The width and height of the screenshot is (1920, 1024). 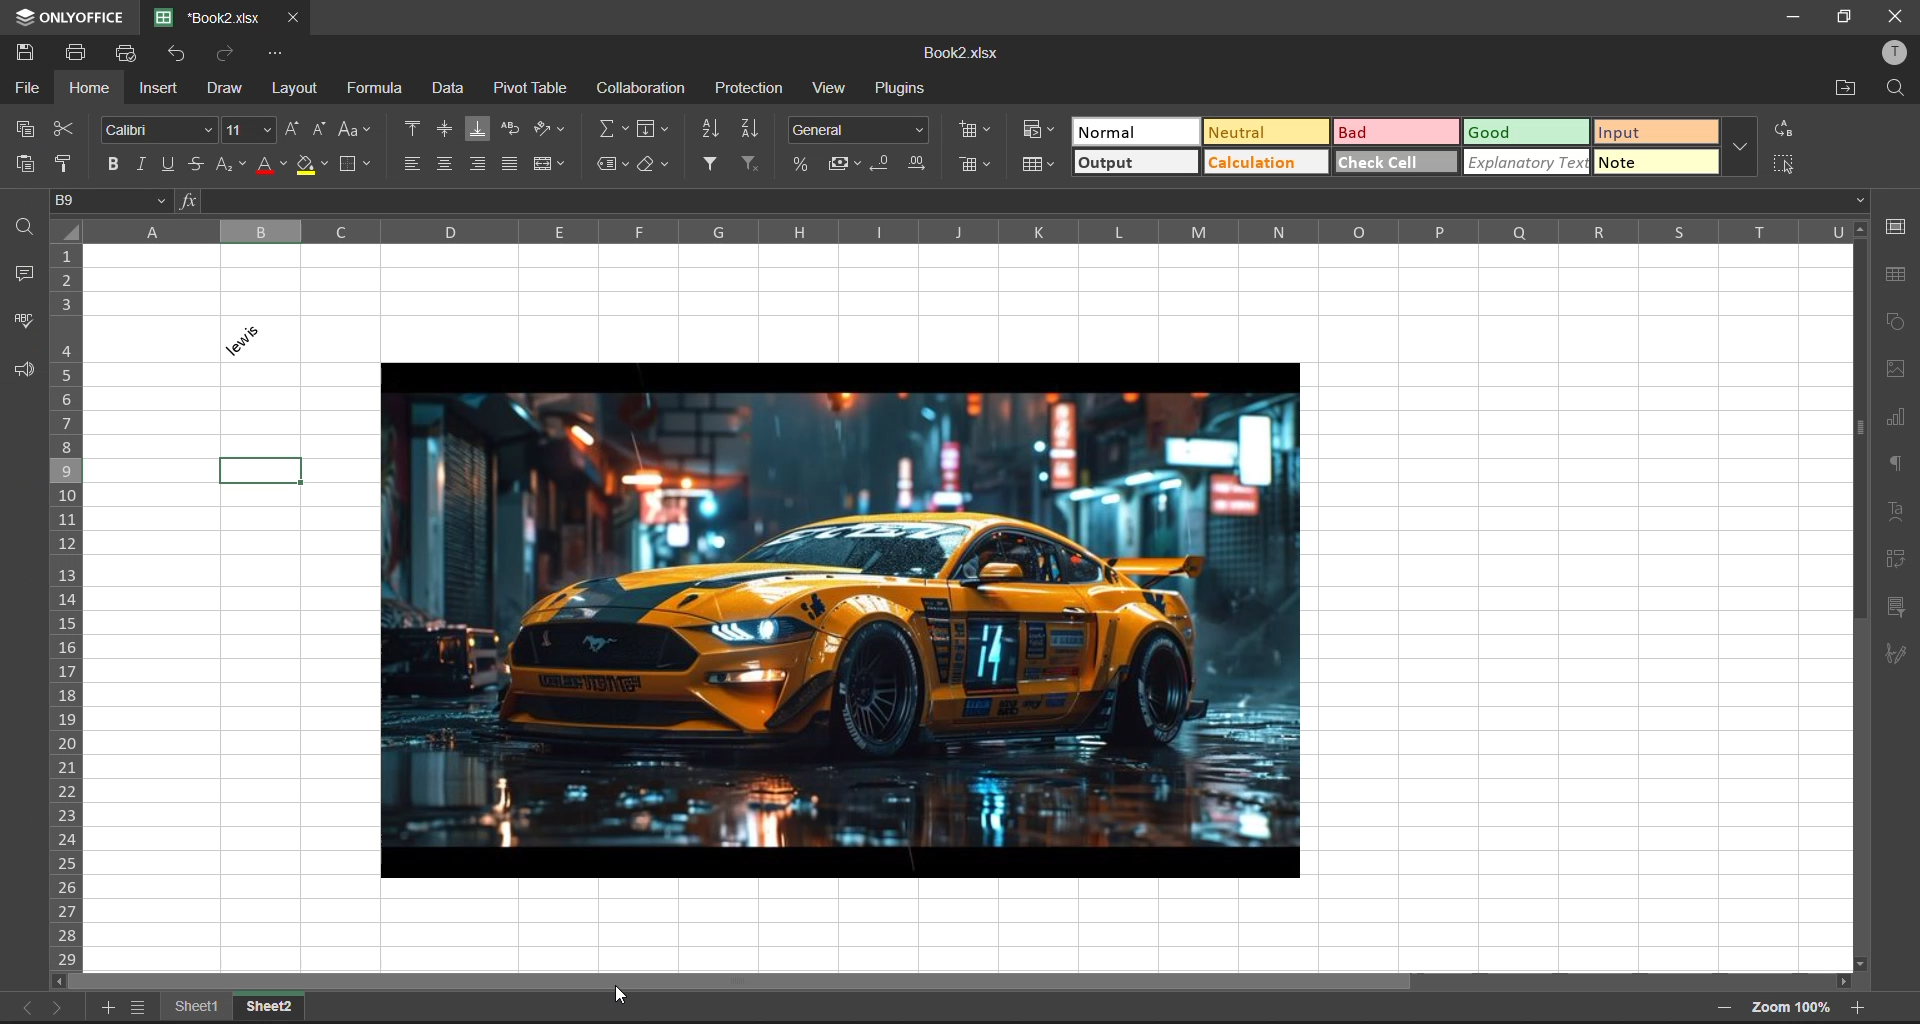 I want to click on table, so click(x=1898, y=278).